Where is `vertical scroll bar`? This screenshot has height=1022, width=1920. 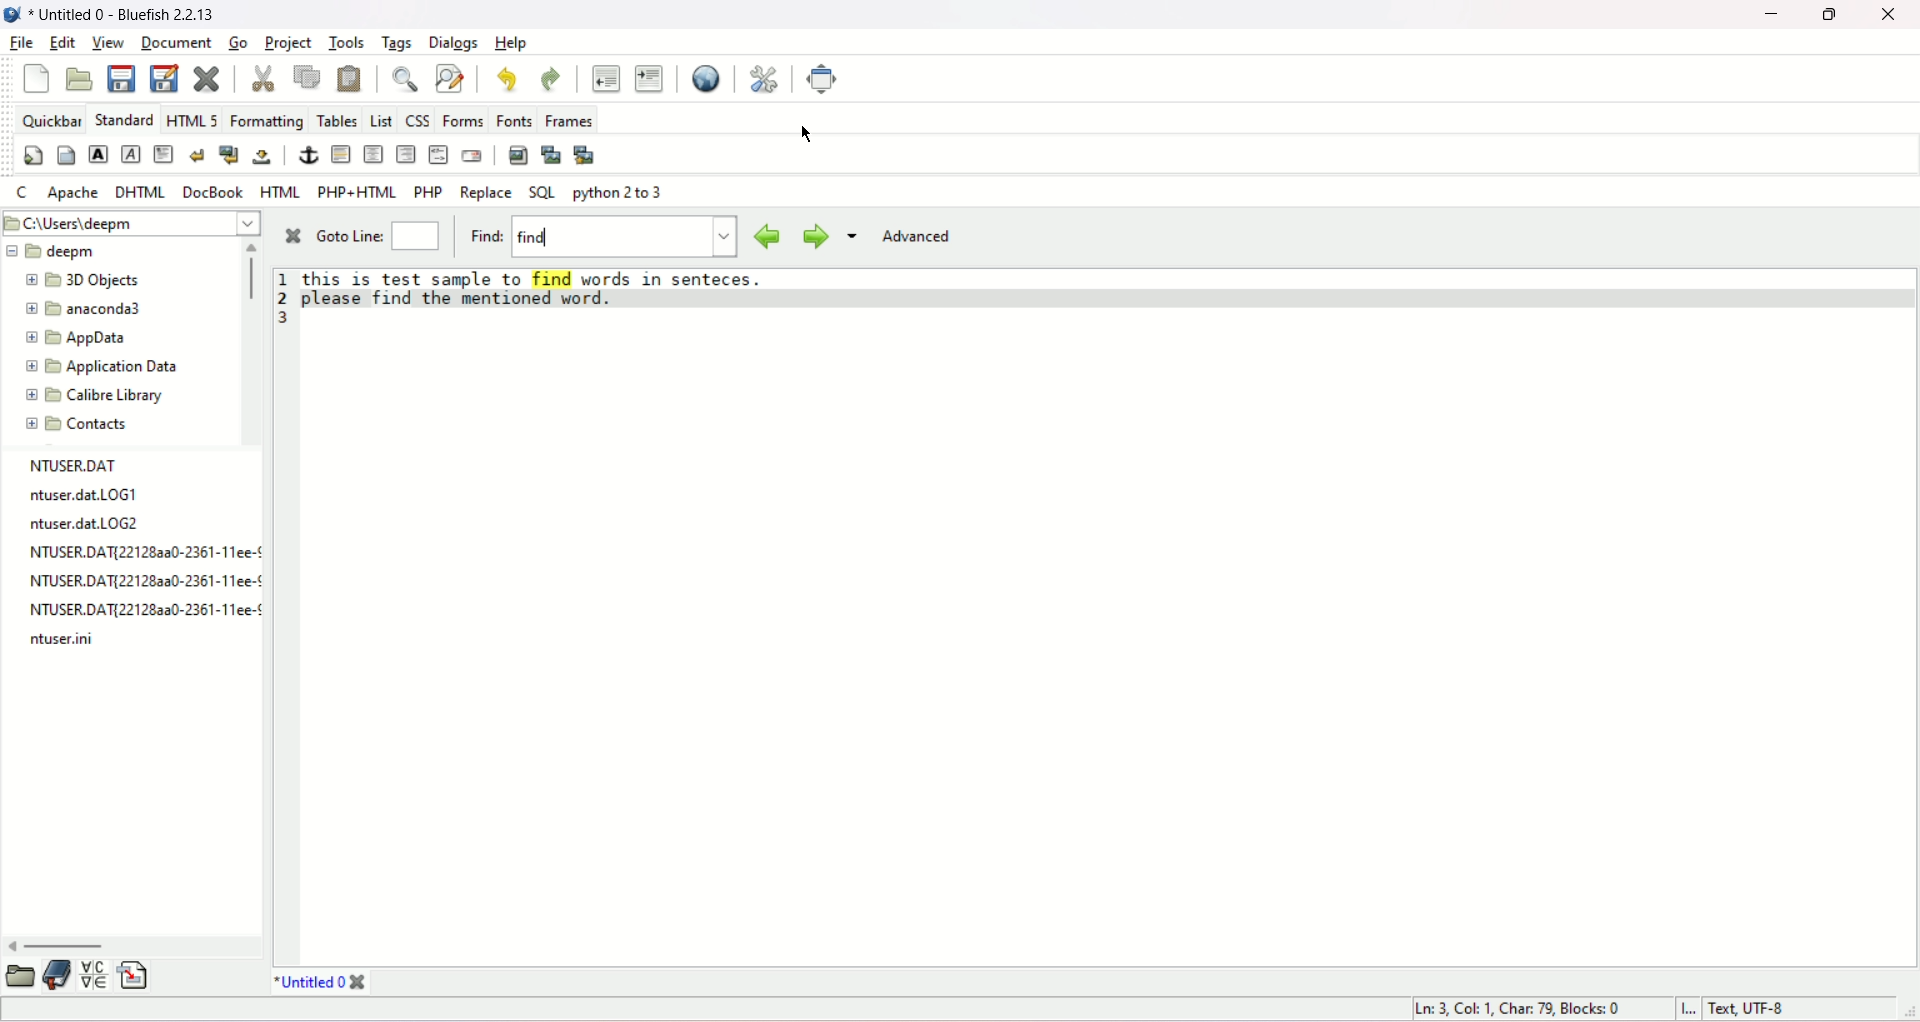
vertical scroll bar is located at coordinates (250, 274).